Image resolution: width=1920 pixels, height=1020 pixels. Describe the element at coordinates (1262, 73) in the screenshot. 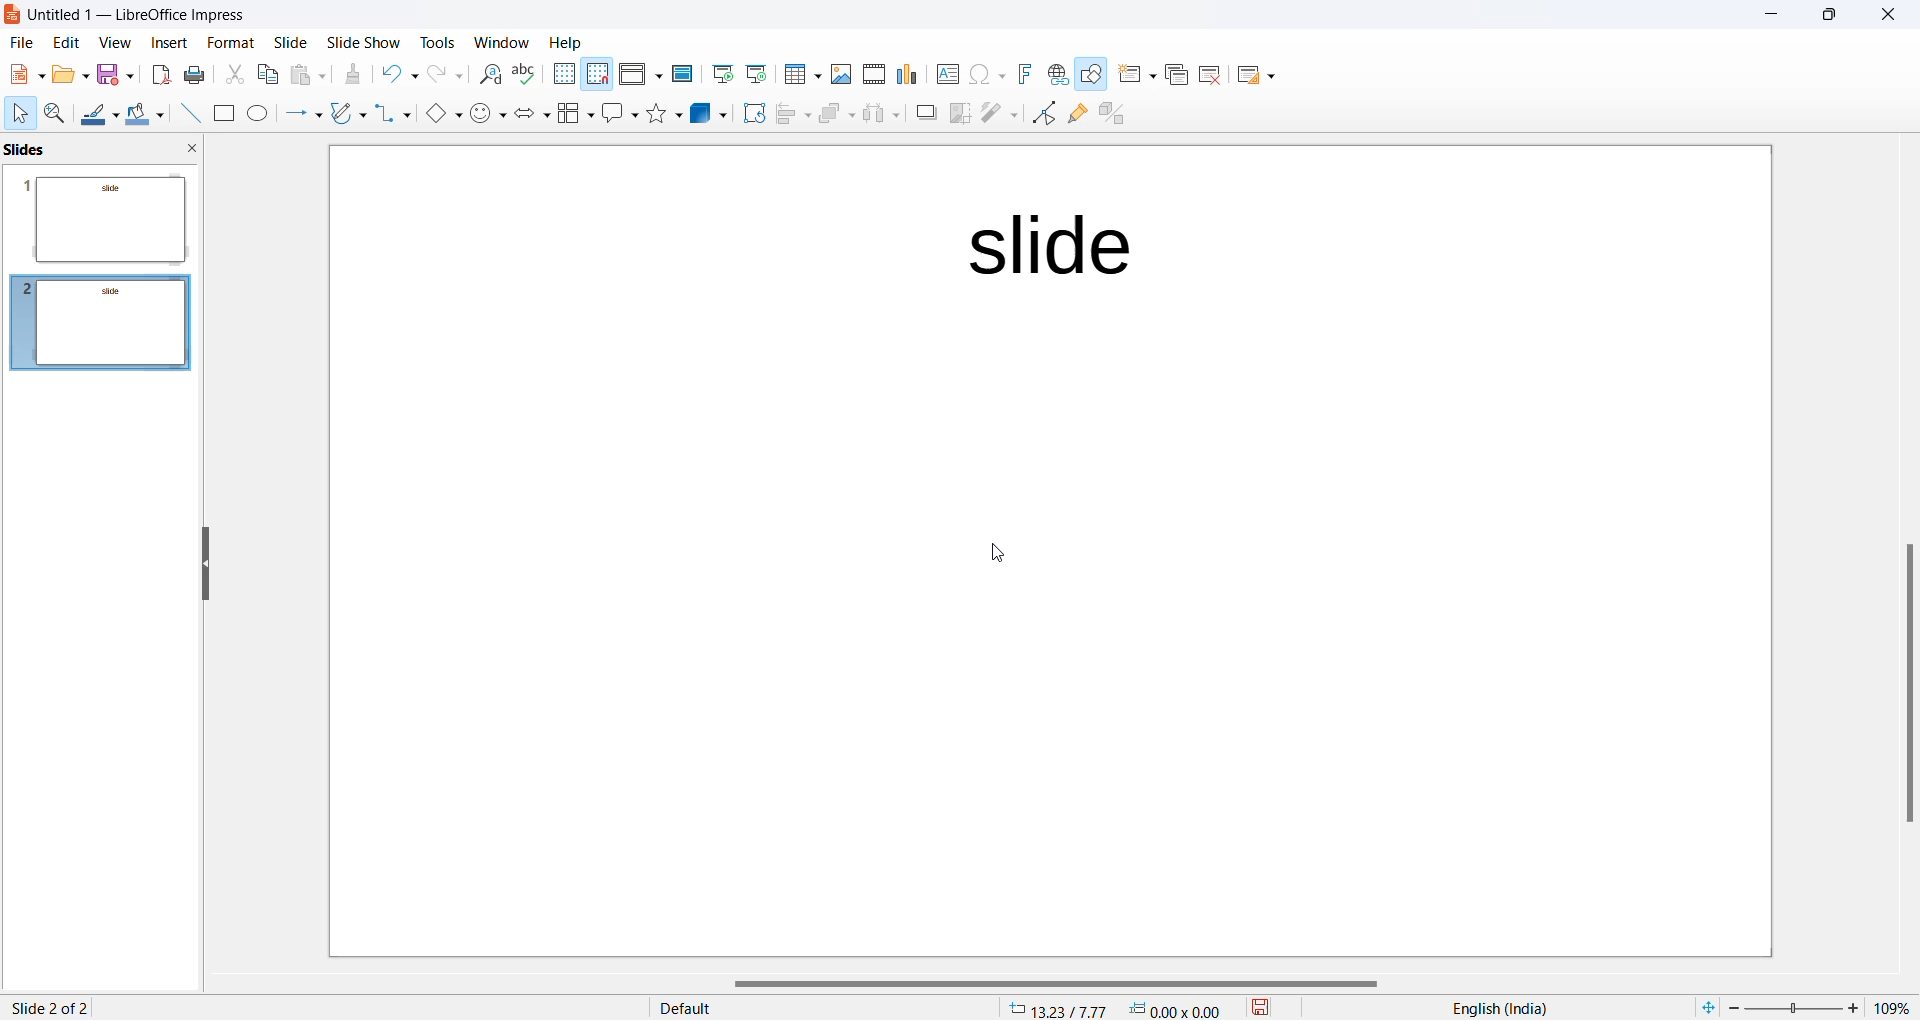

I see `Slide layout` at that location.